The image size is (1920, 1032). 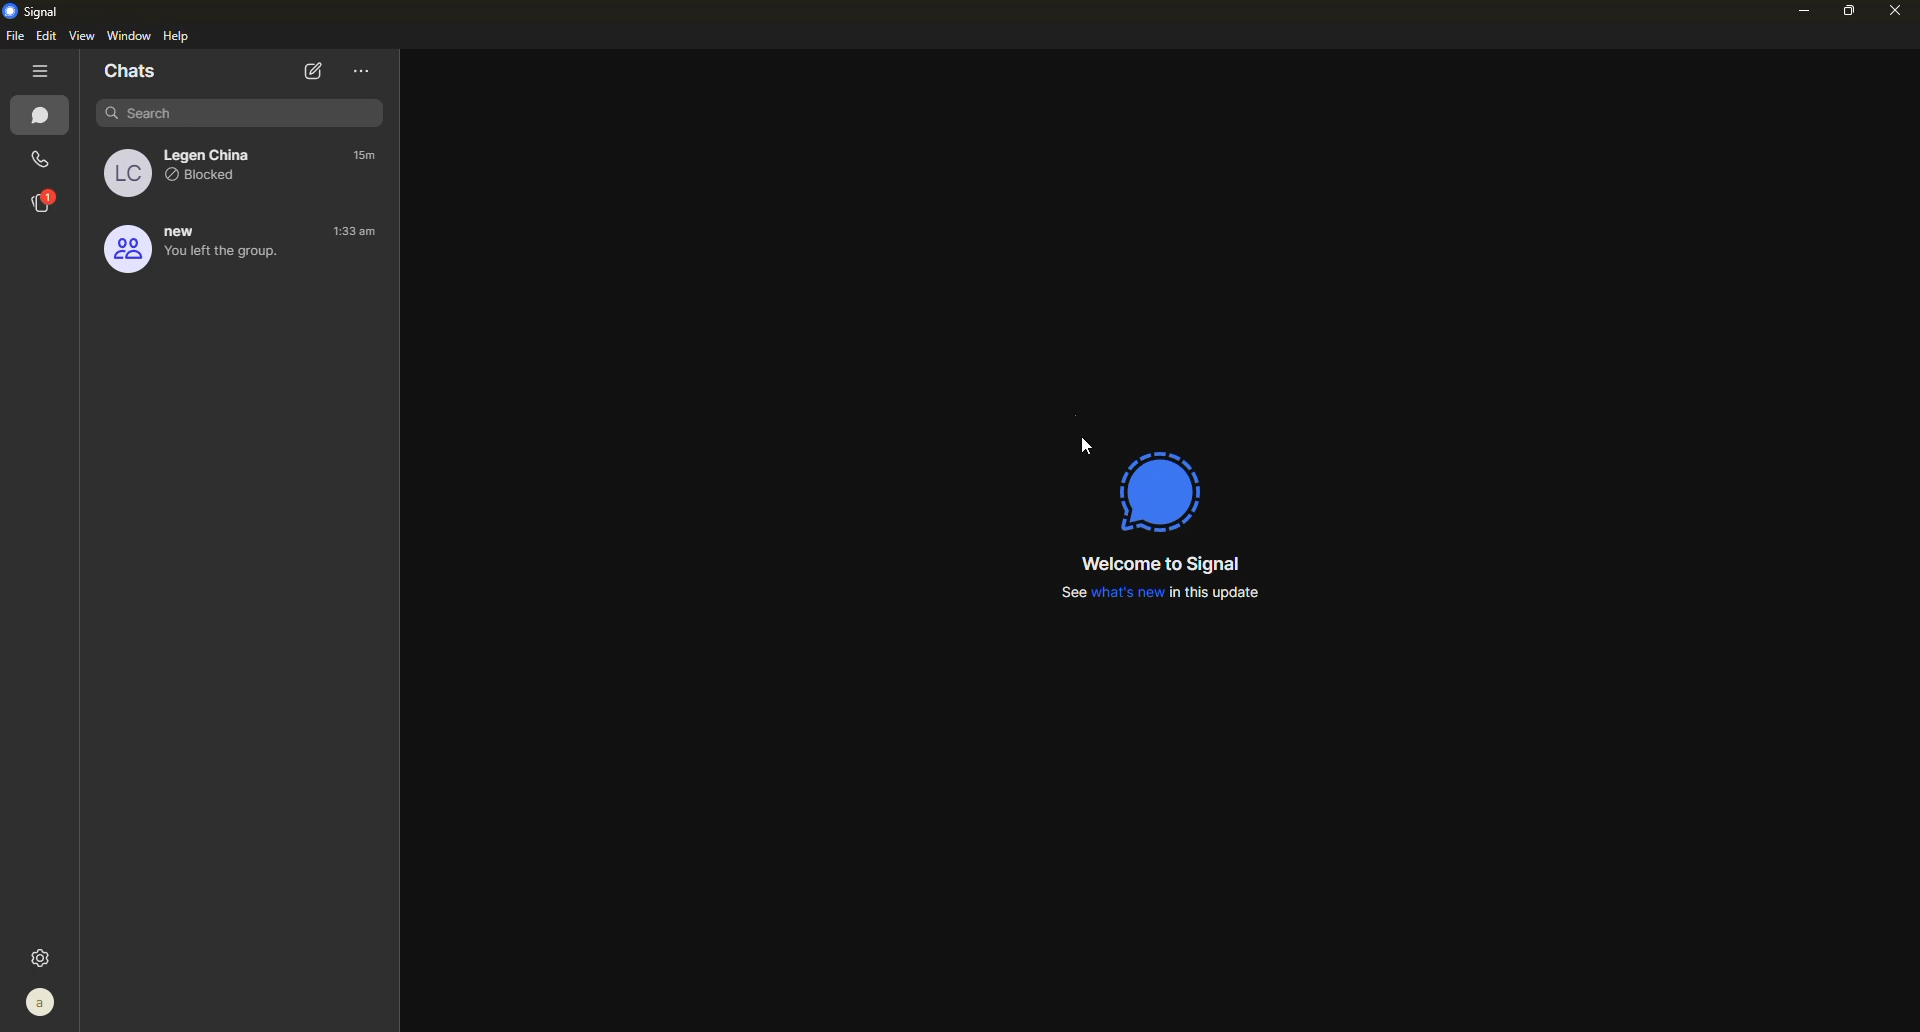 What do you see at coordinates (40, 71) in the screenshot?
I see `hide tabs` at bounding box center [40, 71].